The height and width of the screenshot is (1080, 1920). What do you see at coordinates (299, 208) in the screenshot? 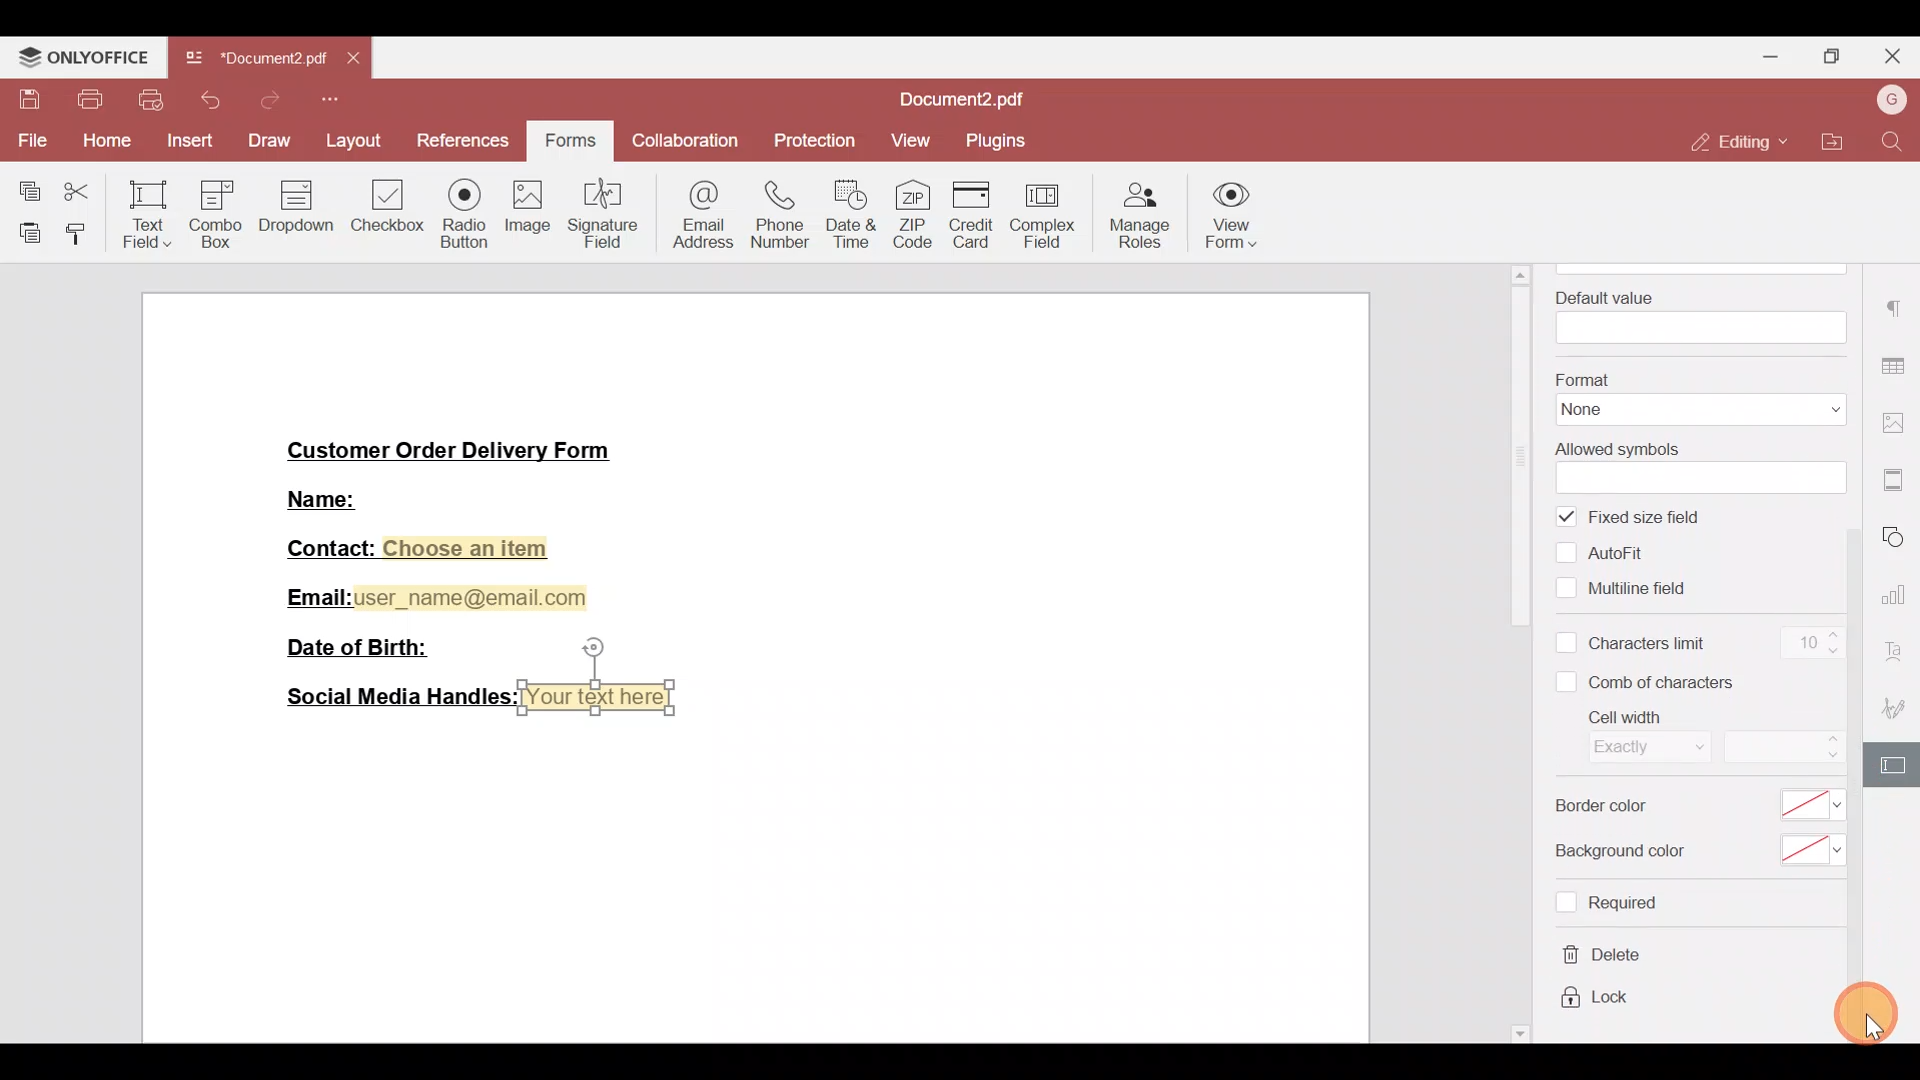
I see `Dropdown` at bounding box center [299, 208].